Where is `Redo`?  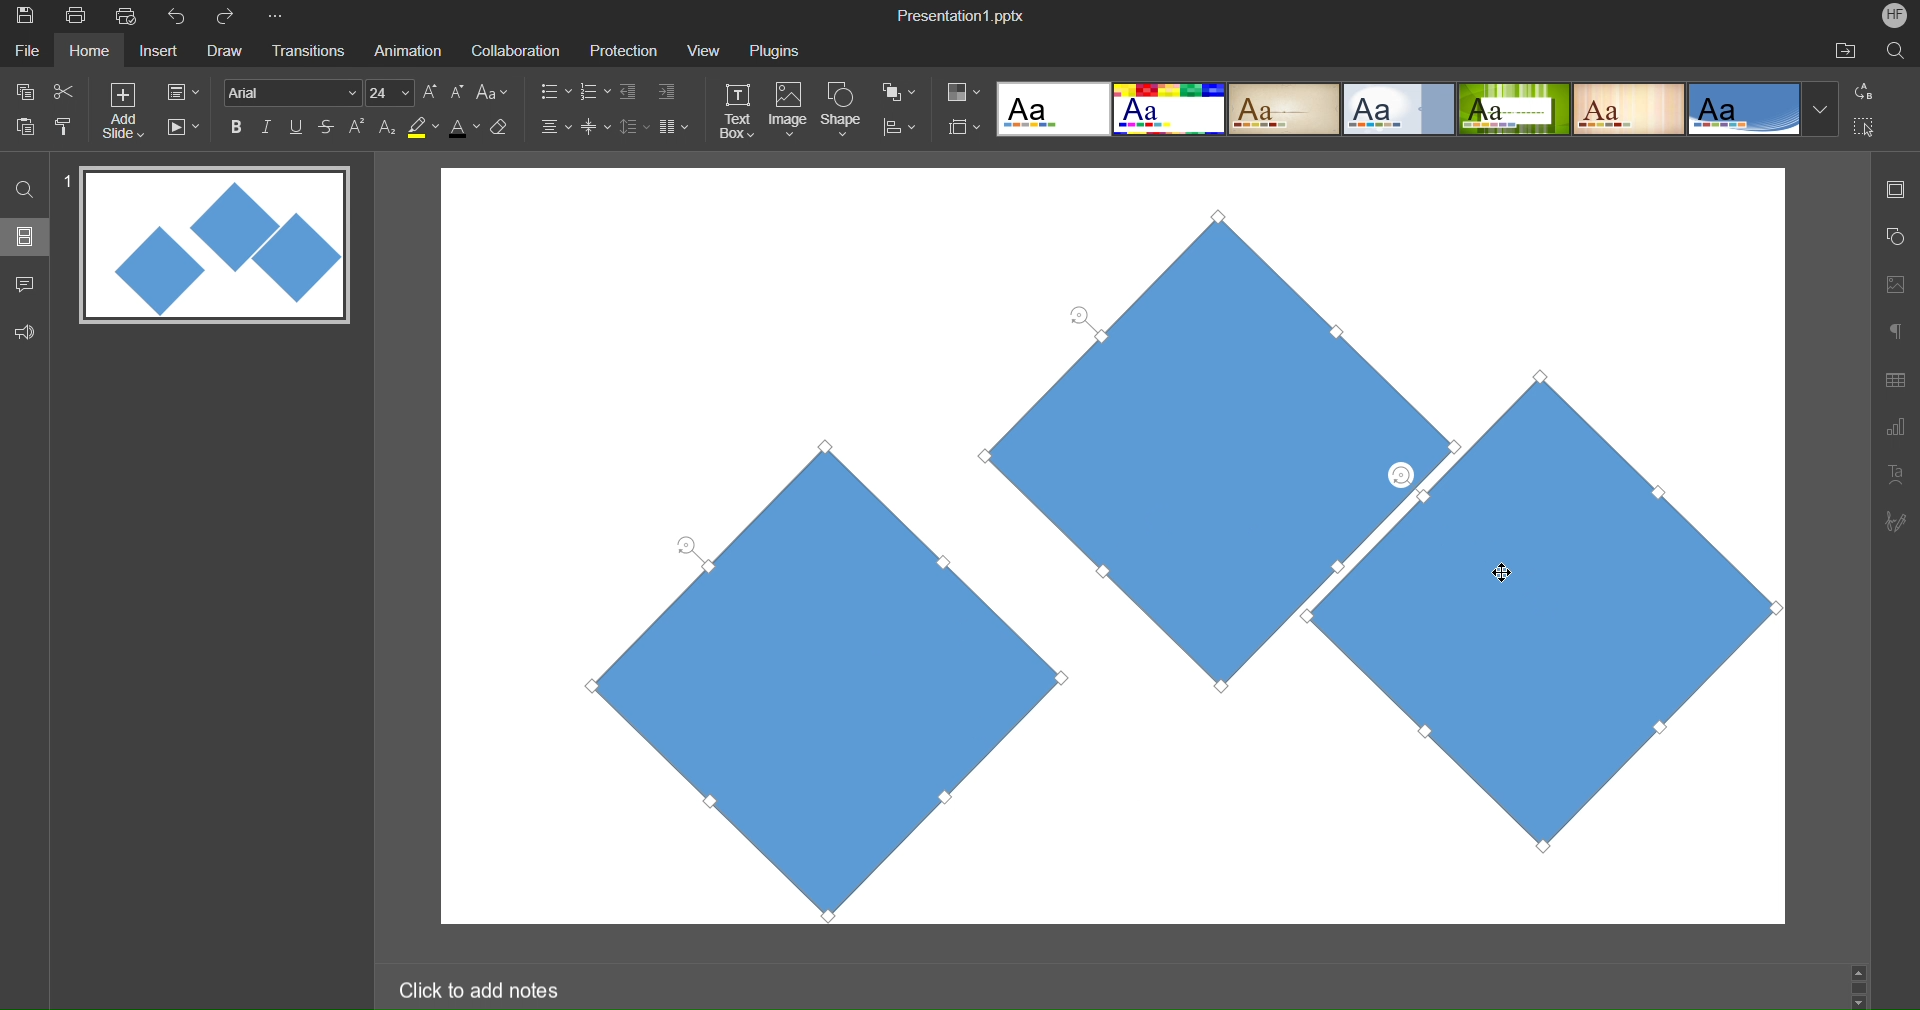
Redo is located at coordinates (232, 17).